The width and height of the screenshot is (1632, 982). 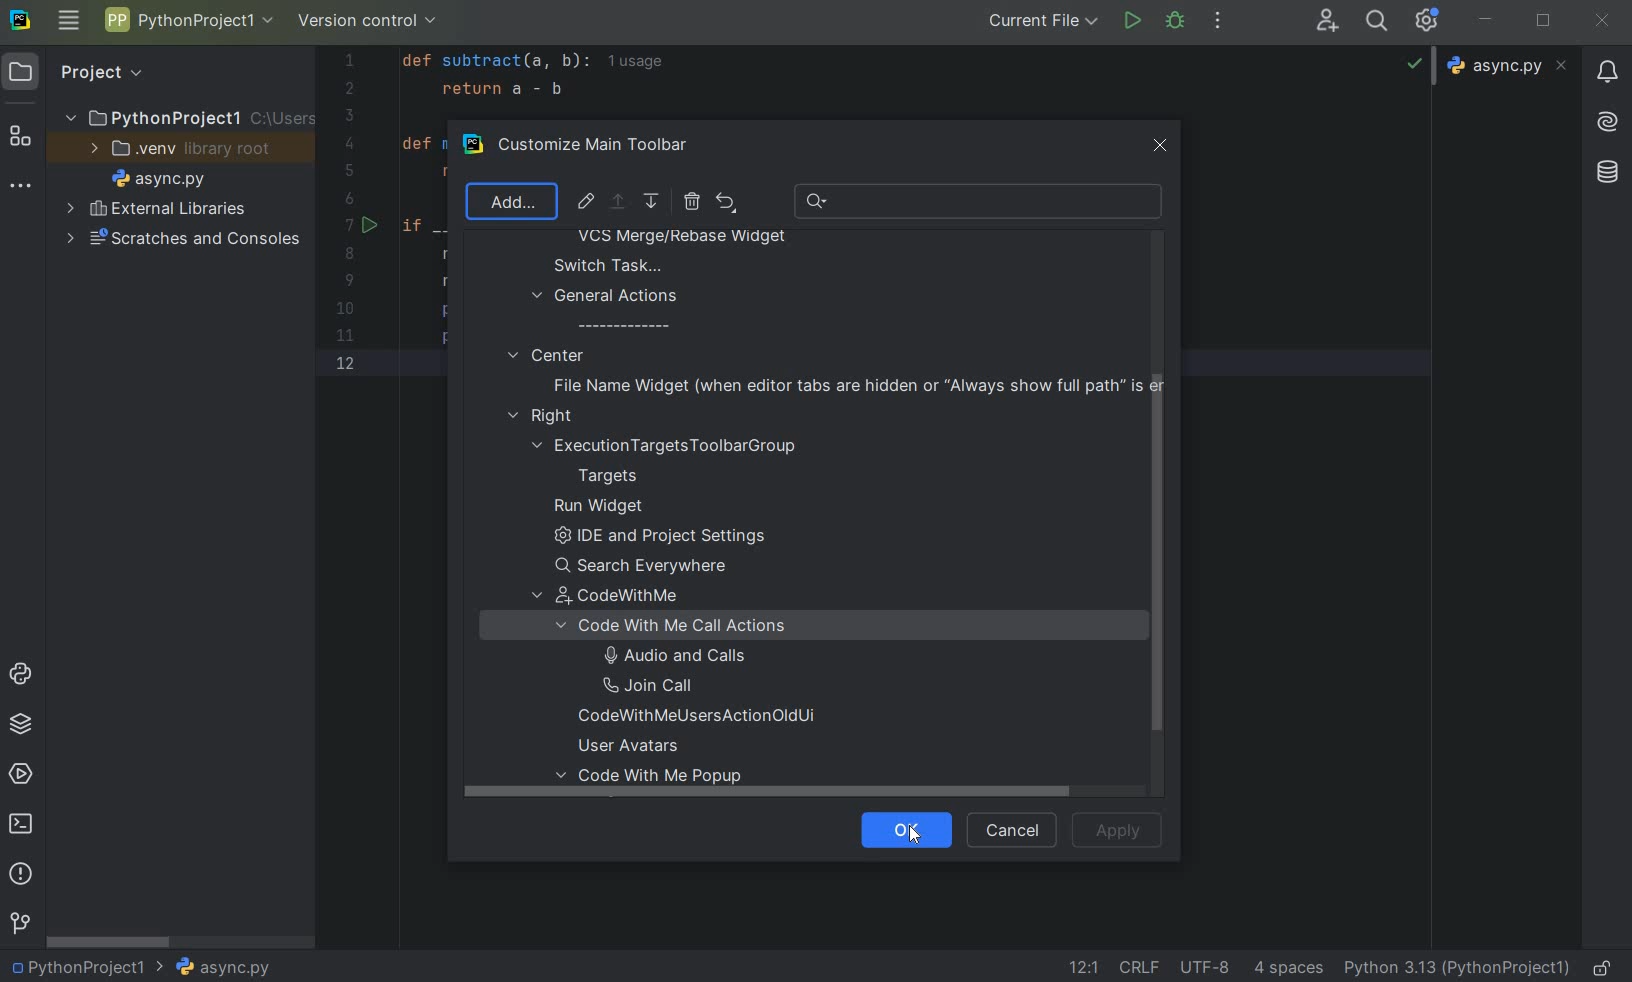 What do you see at coordinates (21, 776) in the screenshot?
I see `SERVICES` at bounding box center [21, 776].